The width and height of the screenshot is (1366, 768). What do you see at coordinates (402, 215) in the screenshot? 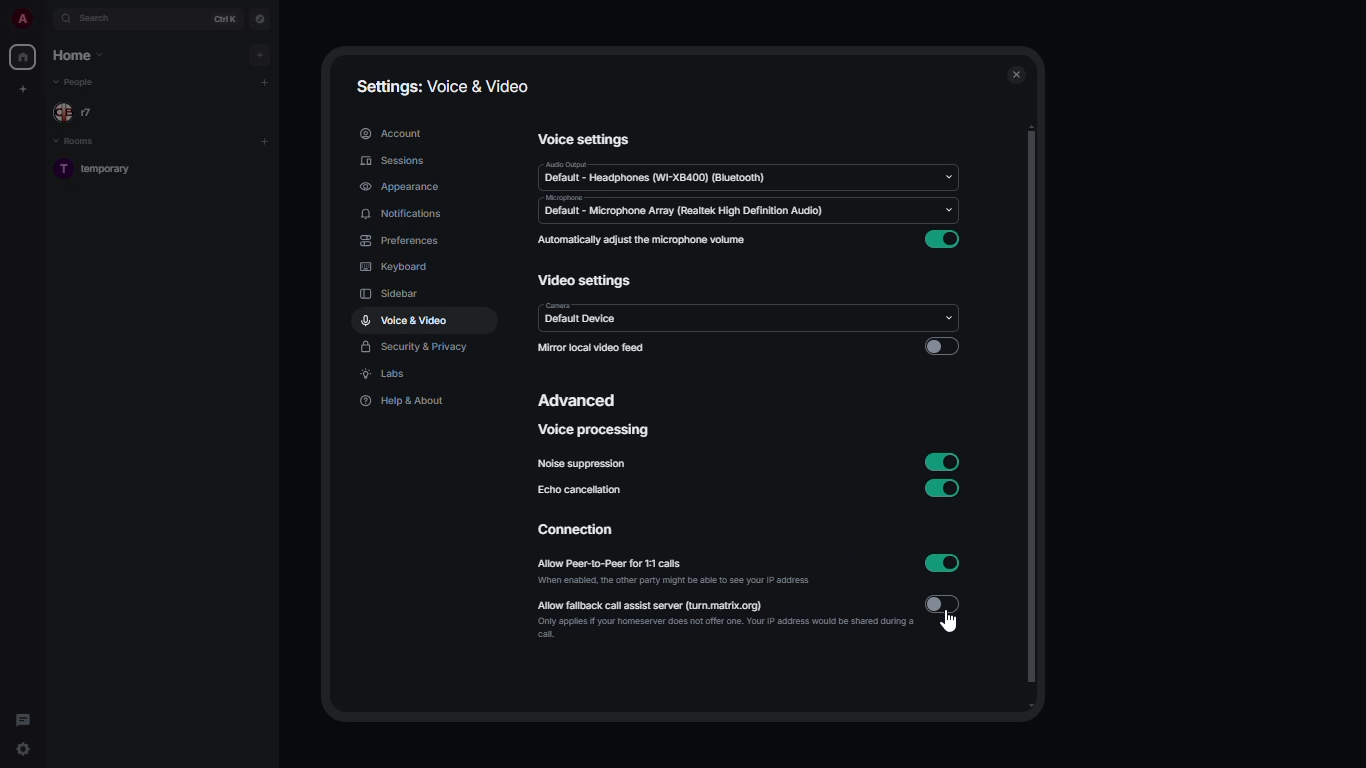
I see `notifications` at bounding box center [402, 215].